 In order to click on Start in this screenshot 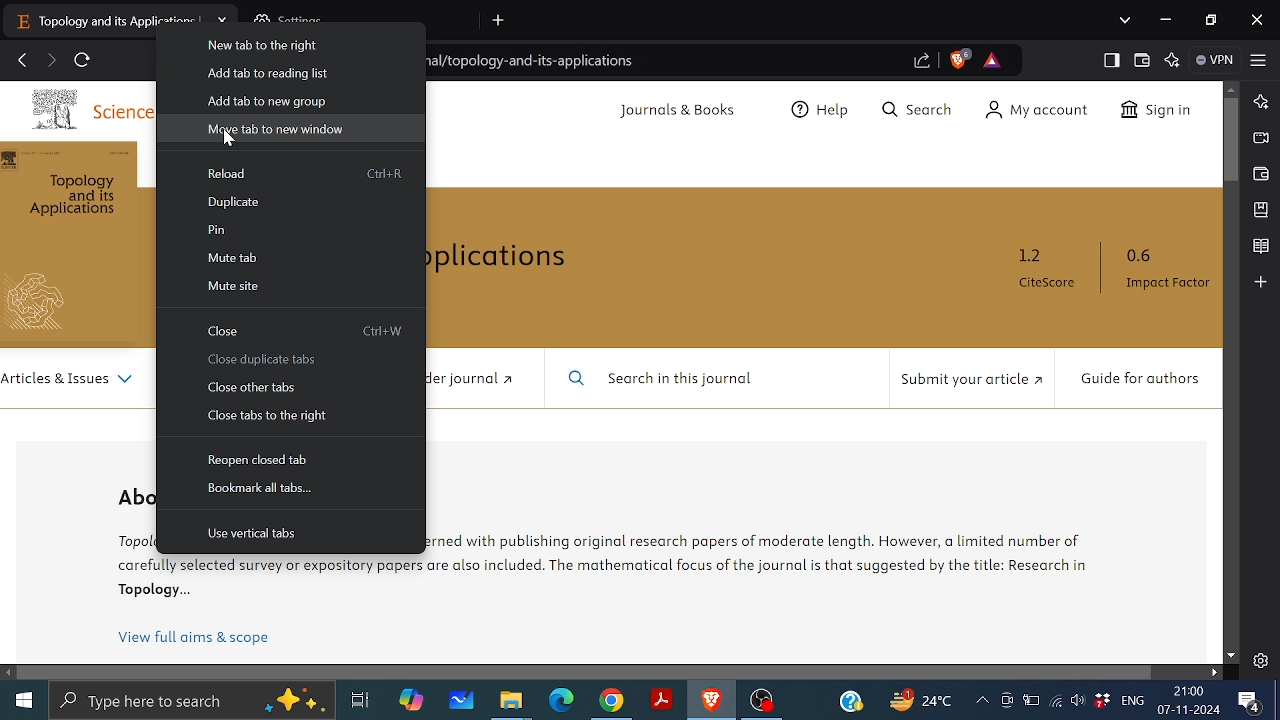, I will do `click(24, 701)`.